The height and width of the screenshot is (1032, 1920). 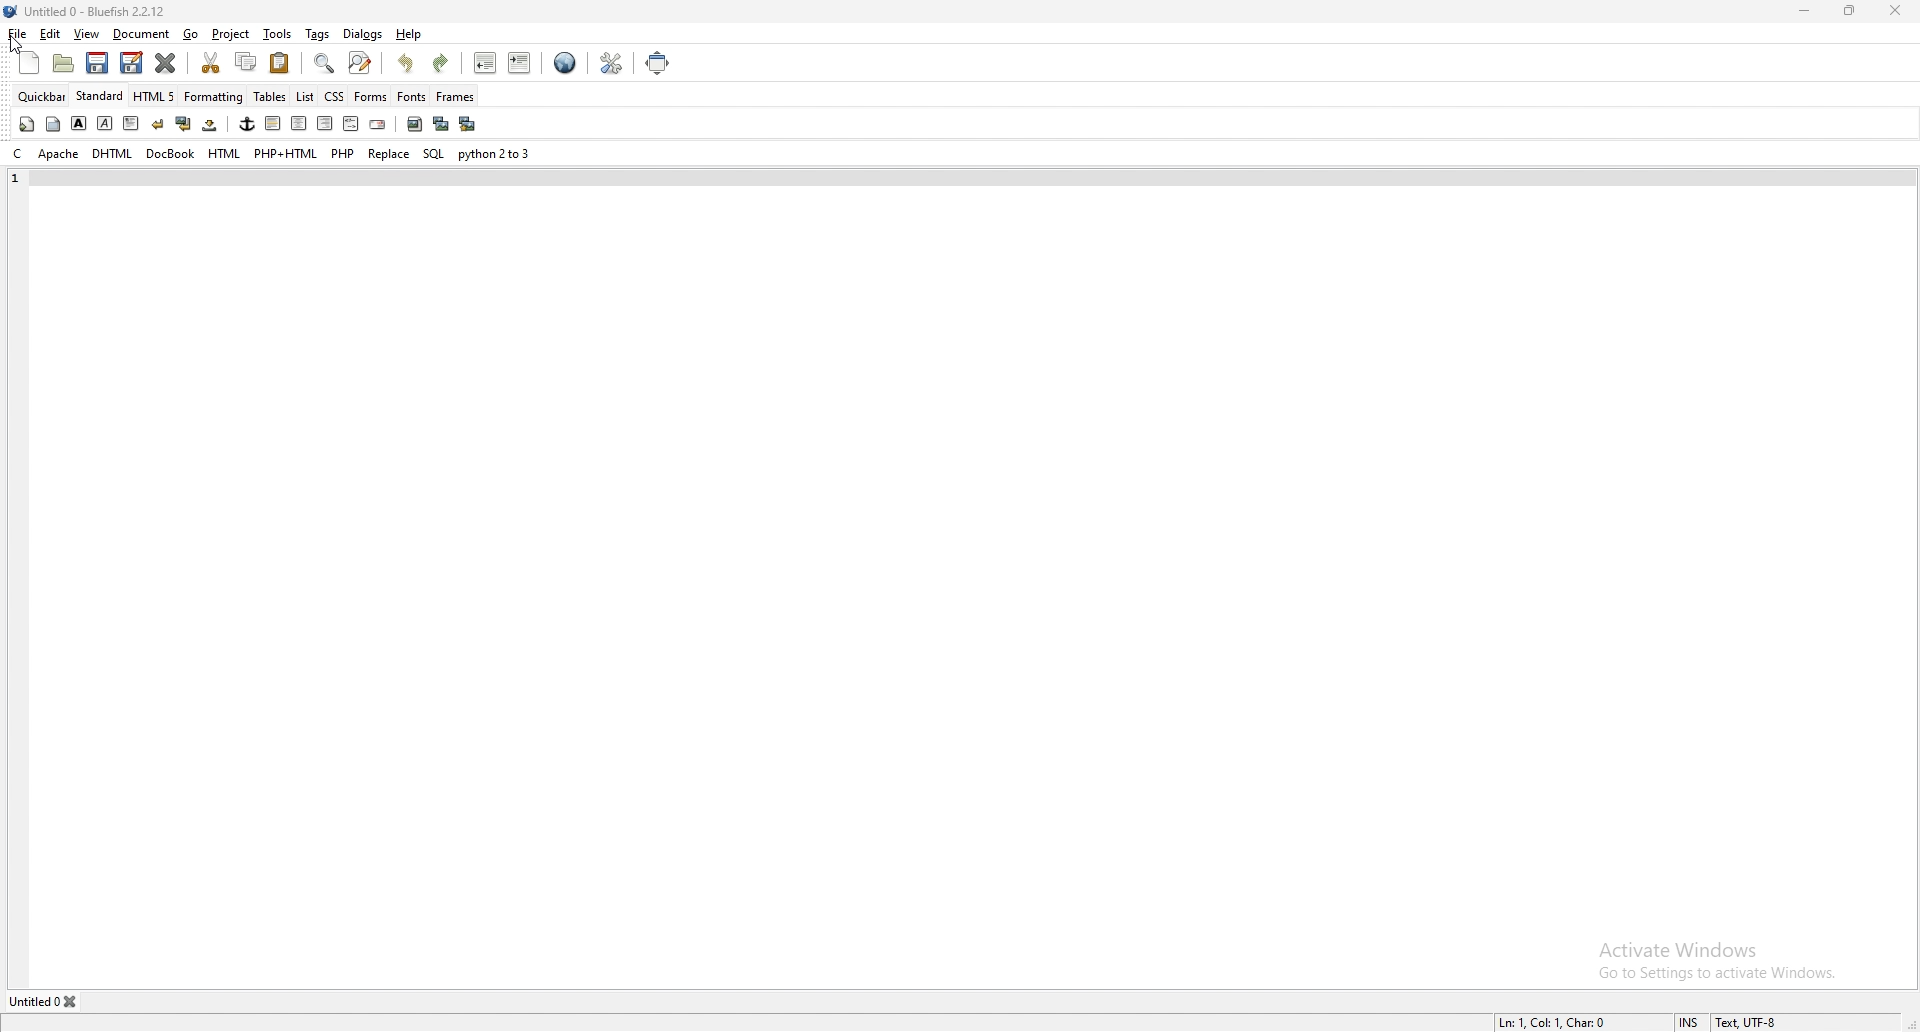 I want to click on indent, so click(x=521, y=62).